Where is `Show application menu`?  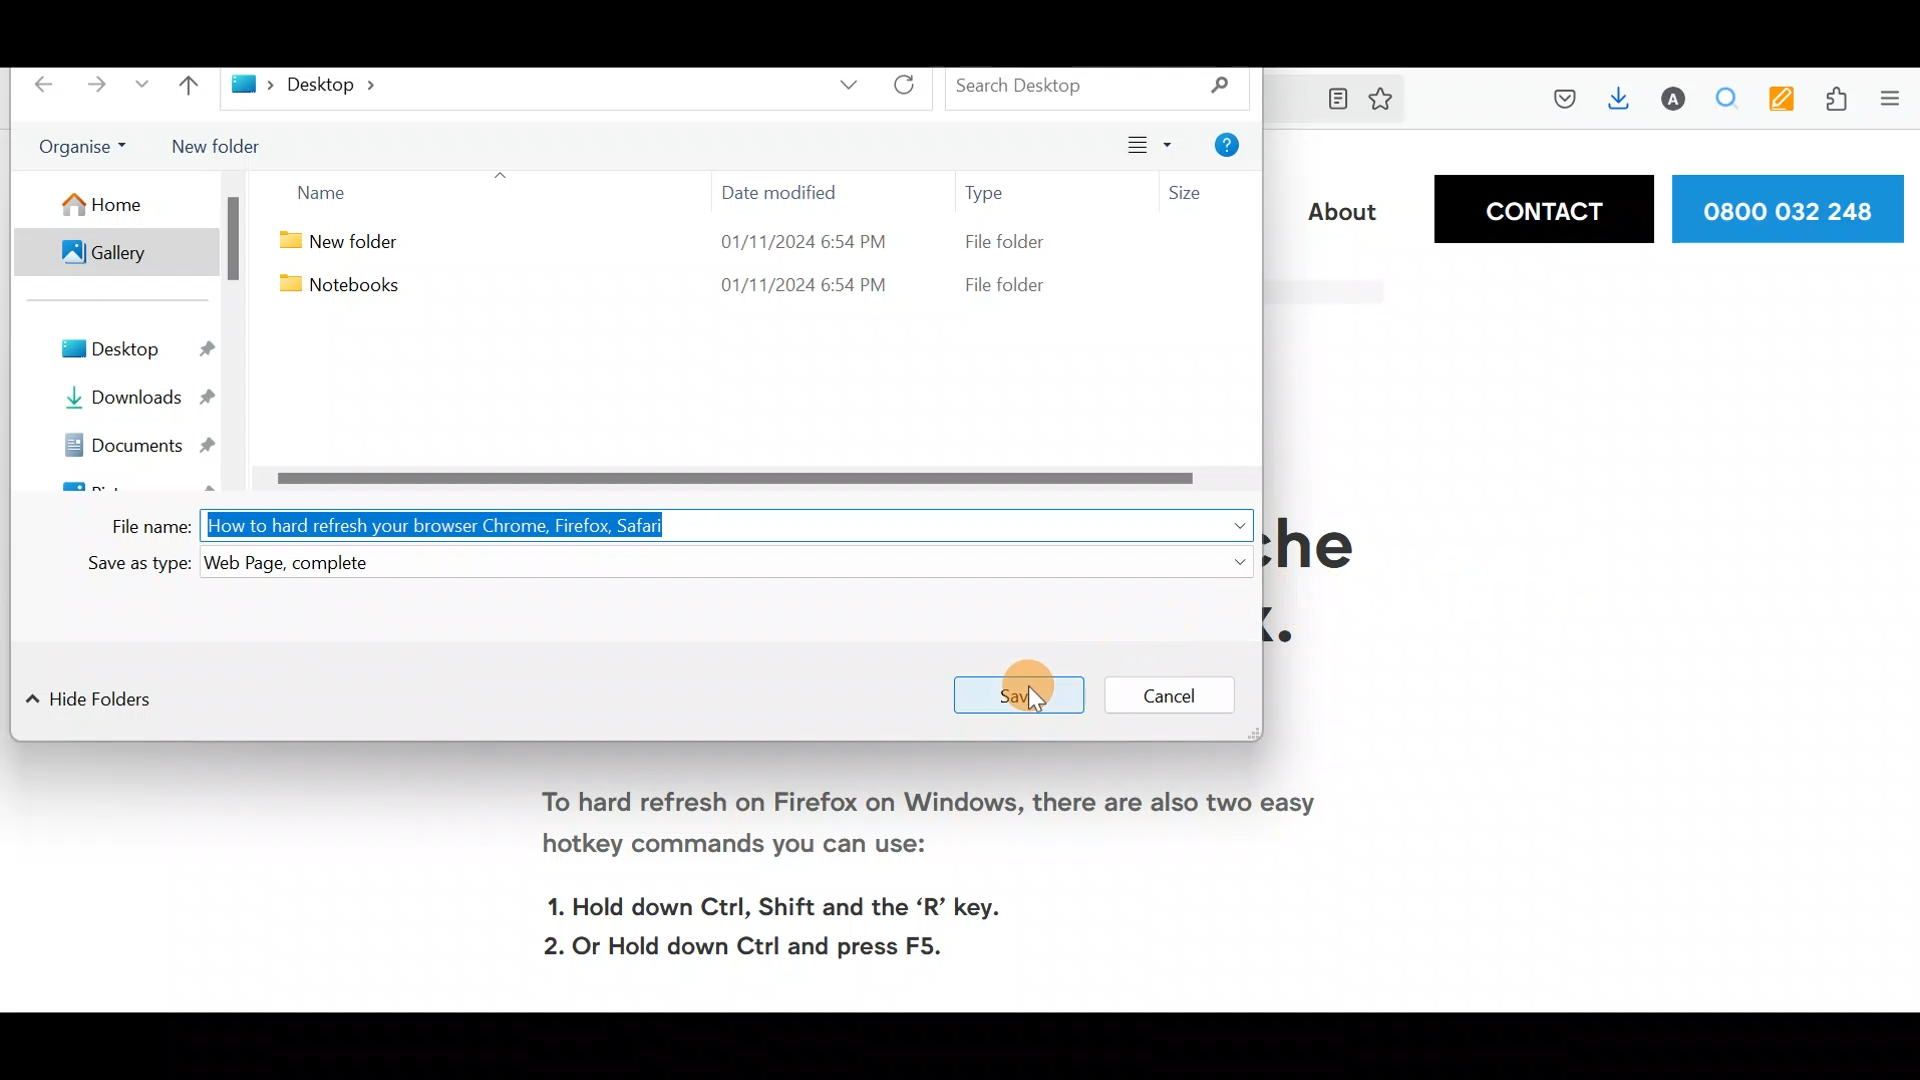 Show application menu is located at coordinates (1898, 103).